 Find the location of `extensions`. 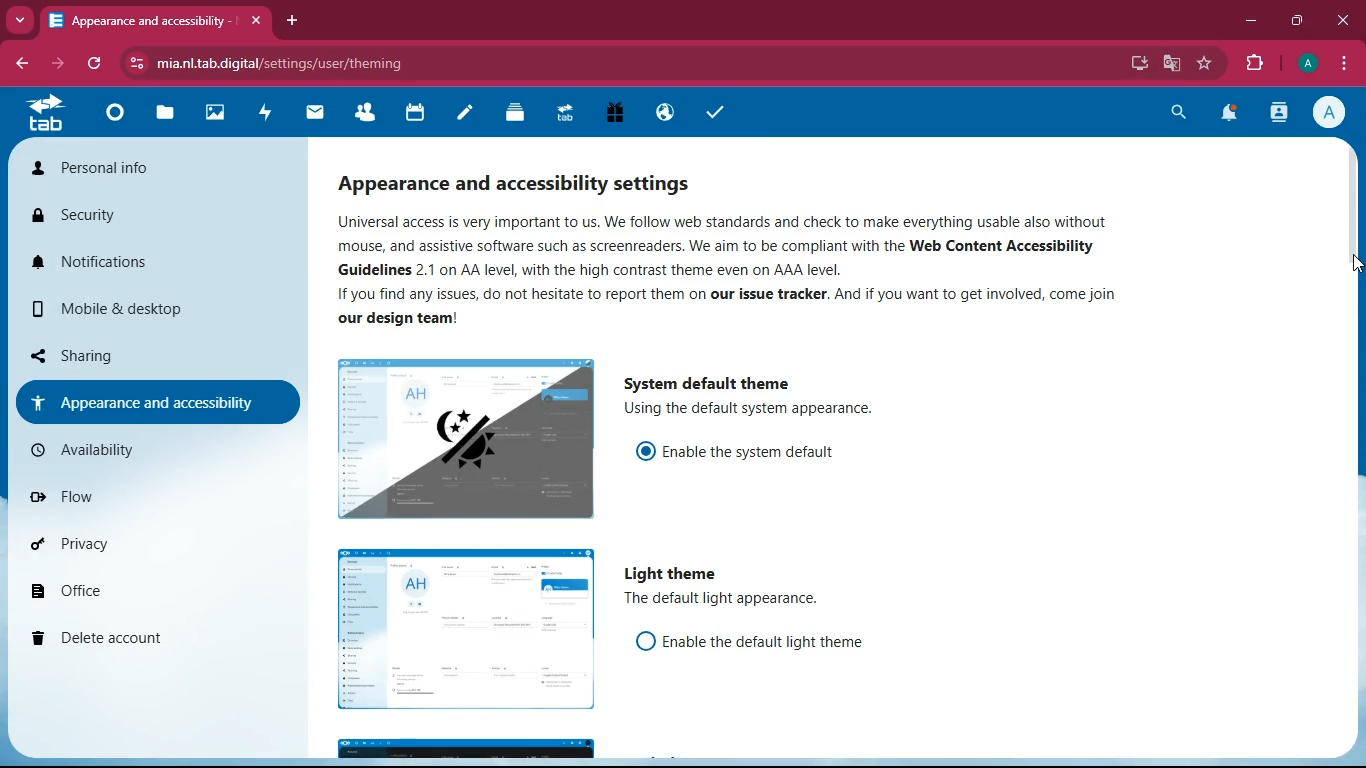

extensions is located at coordinates (1256, 61).